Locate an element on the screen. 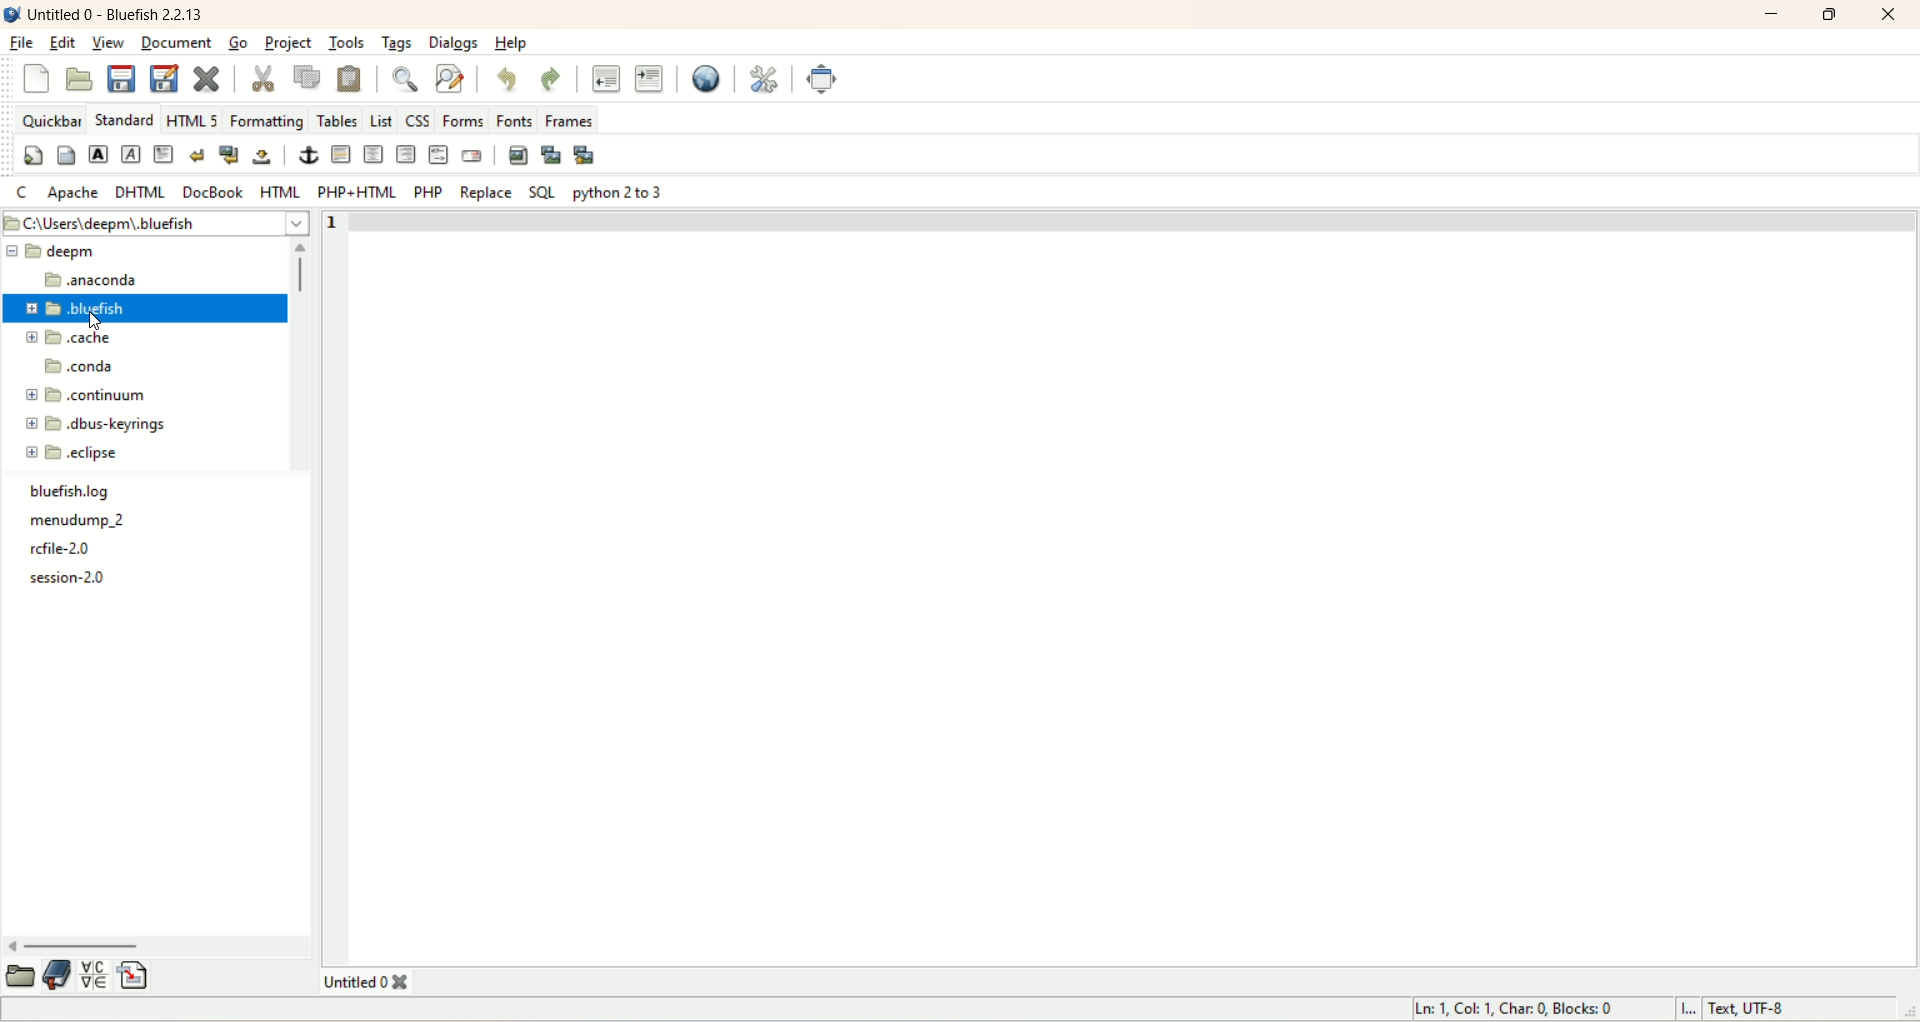 The height and width of the screenshot is (1022, 1920). anaconda is located at coordinates (92, 281).